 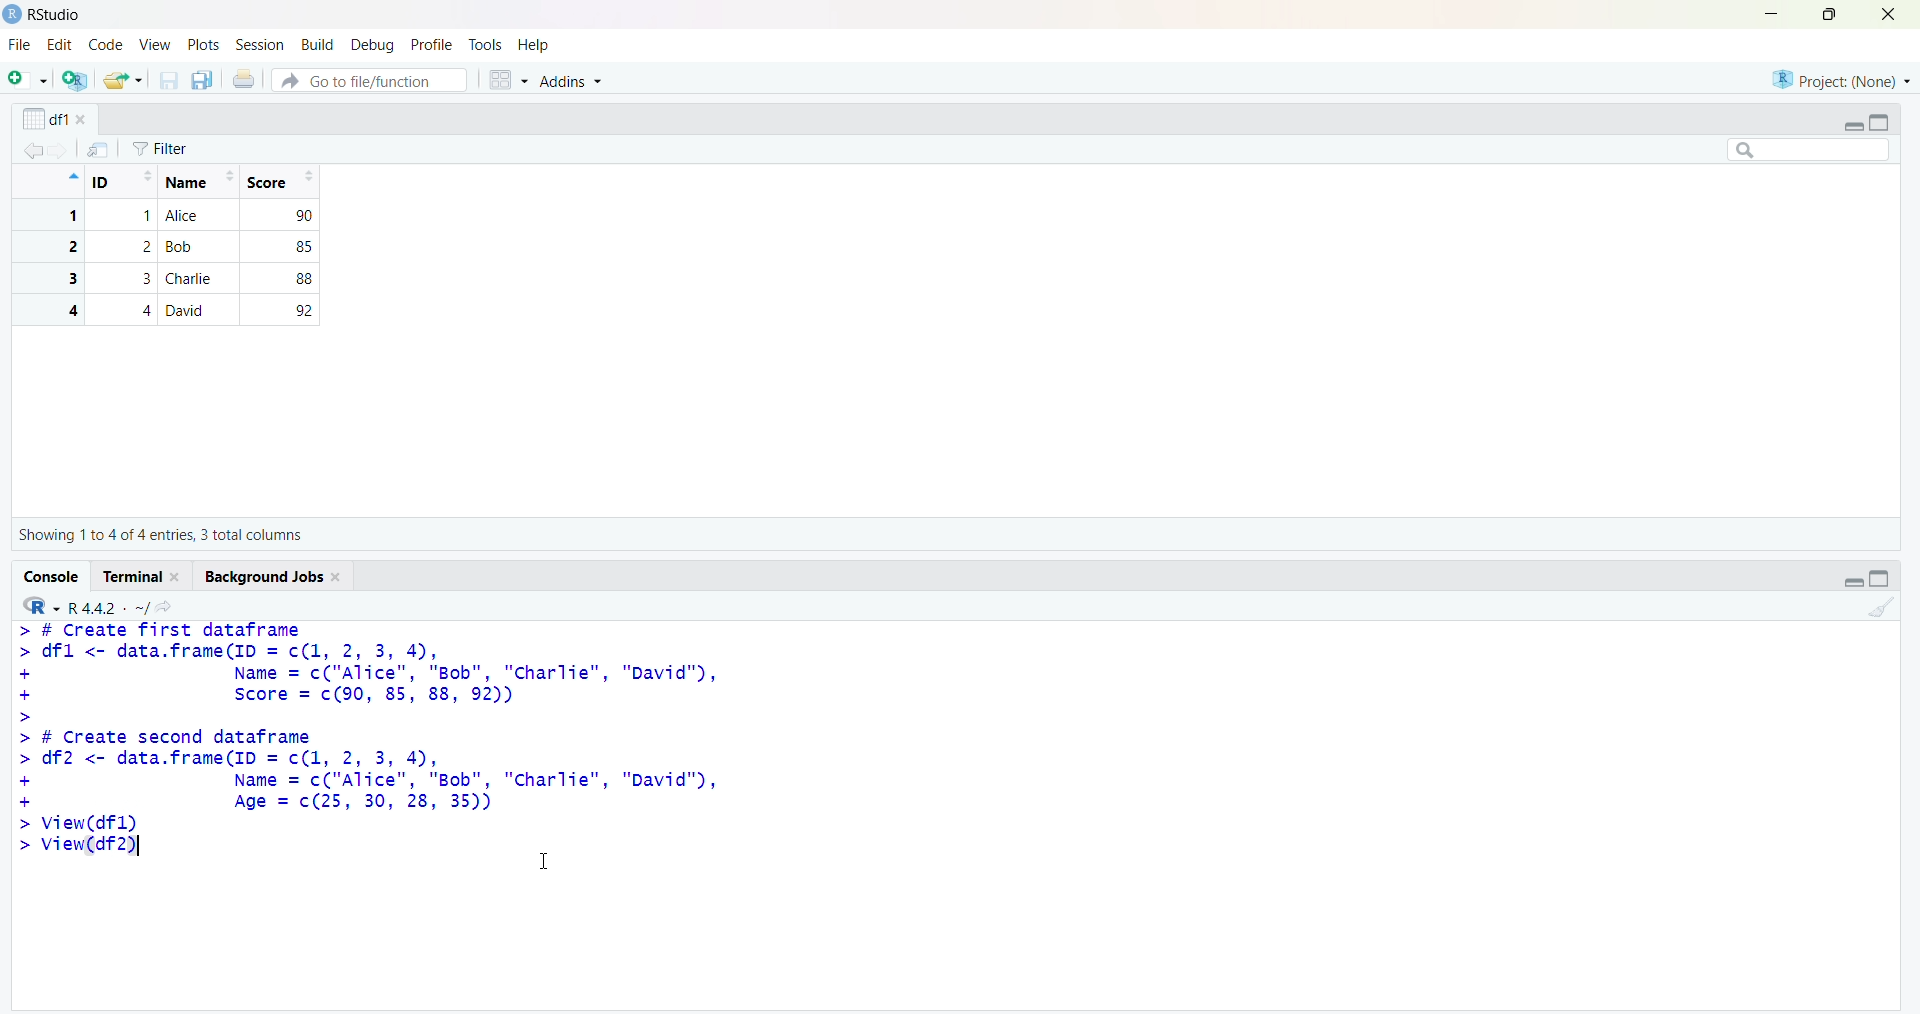 What do you see at coordinates (320, 46) in the screenshot?
I see `build` at bounding box center [320, 46].